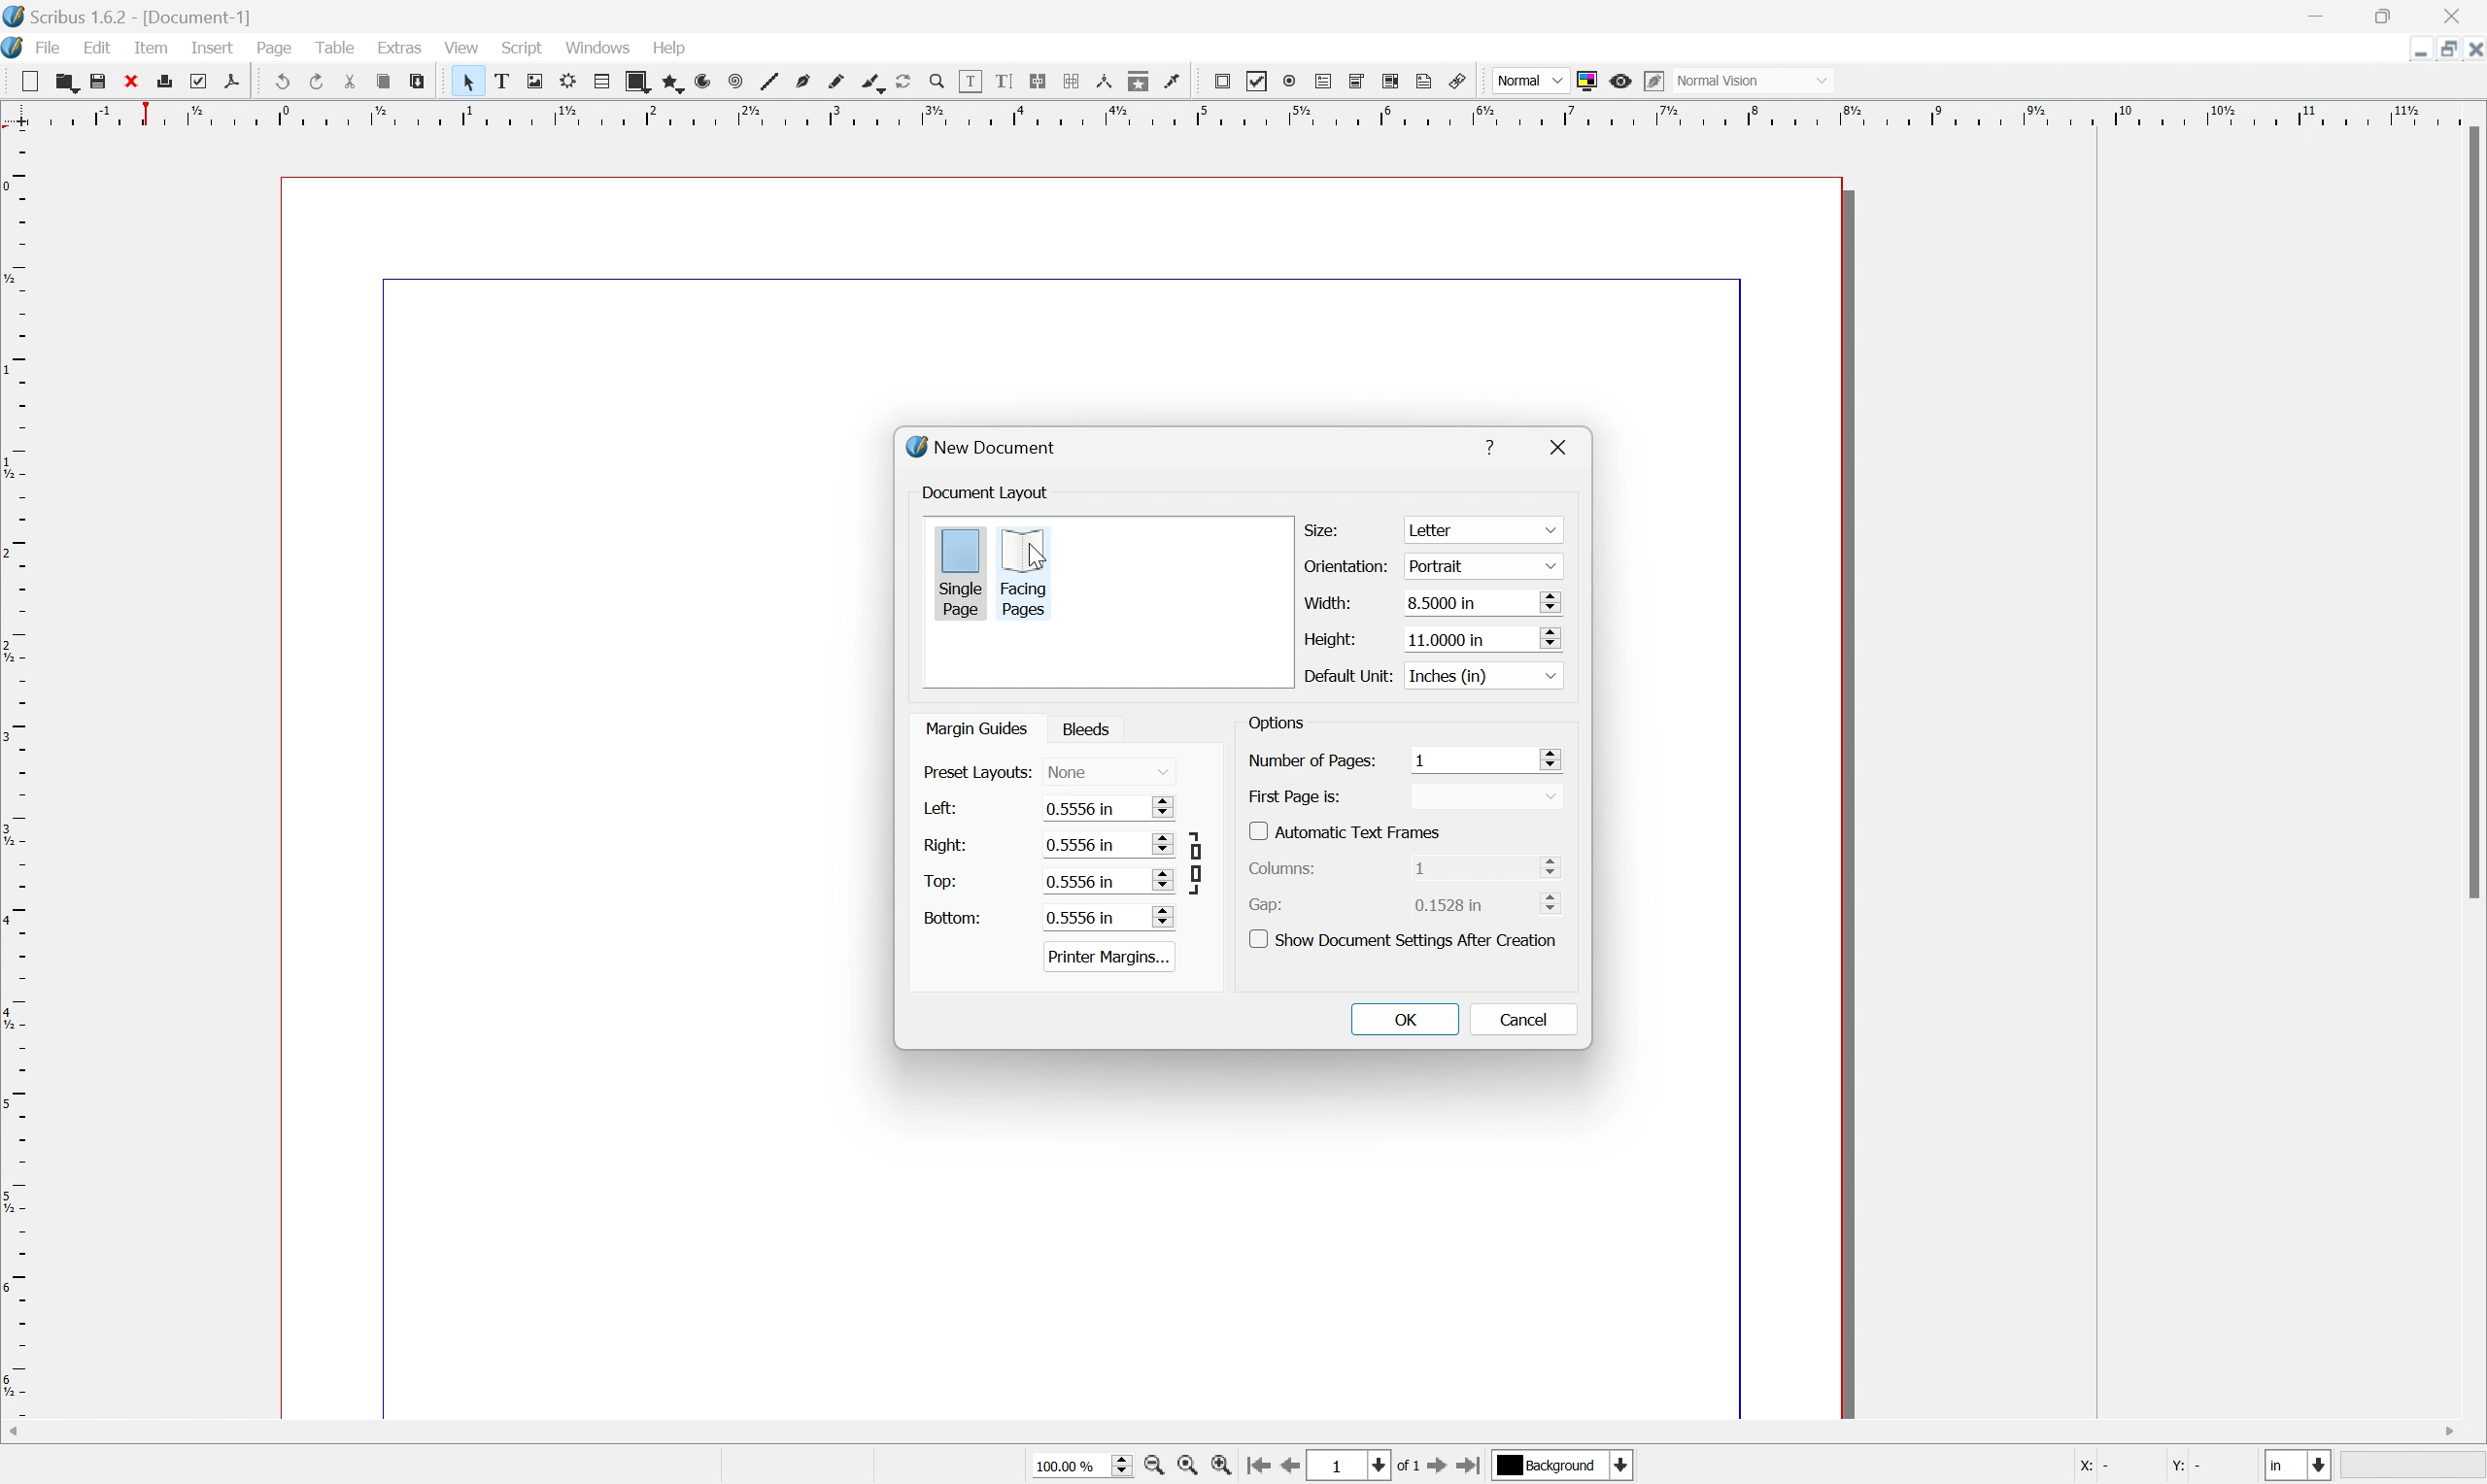 This screenshot has height=1484, width=2487. Describe the element at coordinates (1408, 938) in the screenshot. I see `Show document settings after creation` at that location.